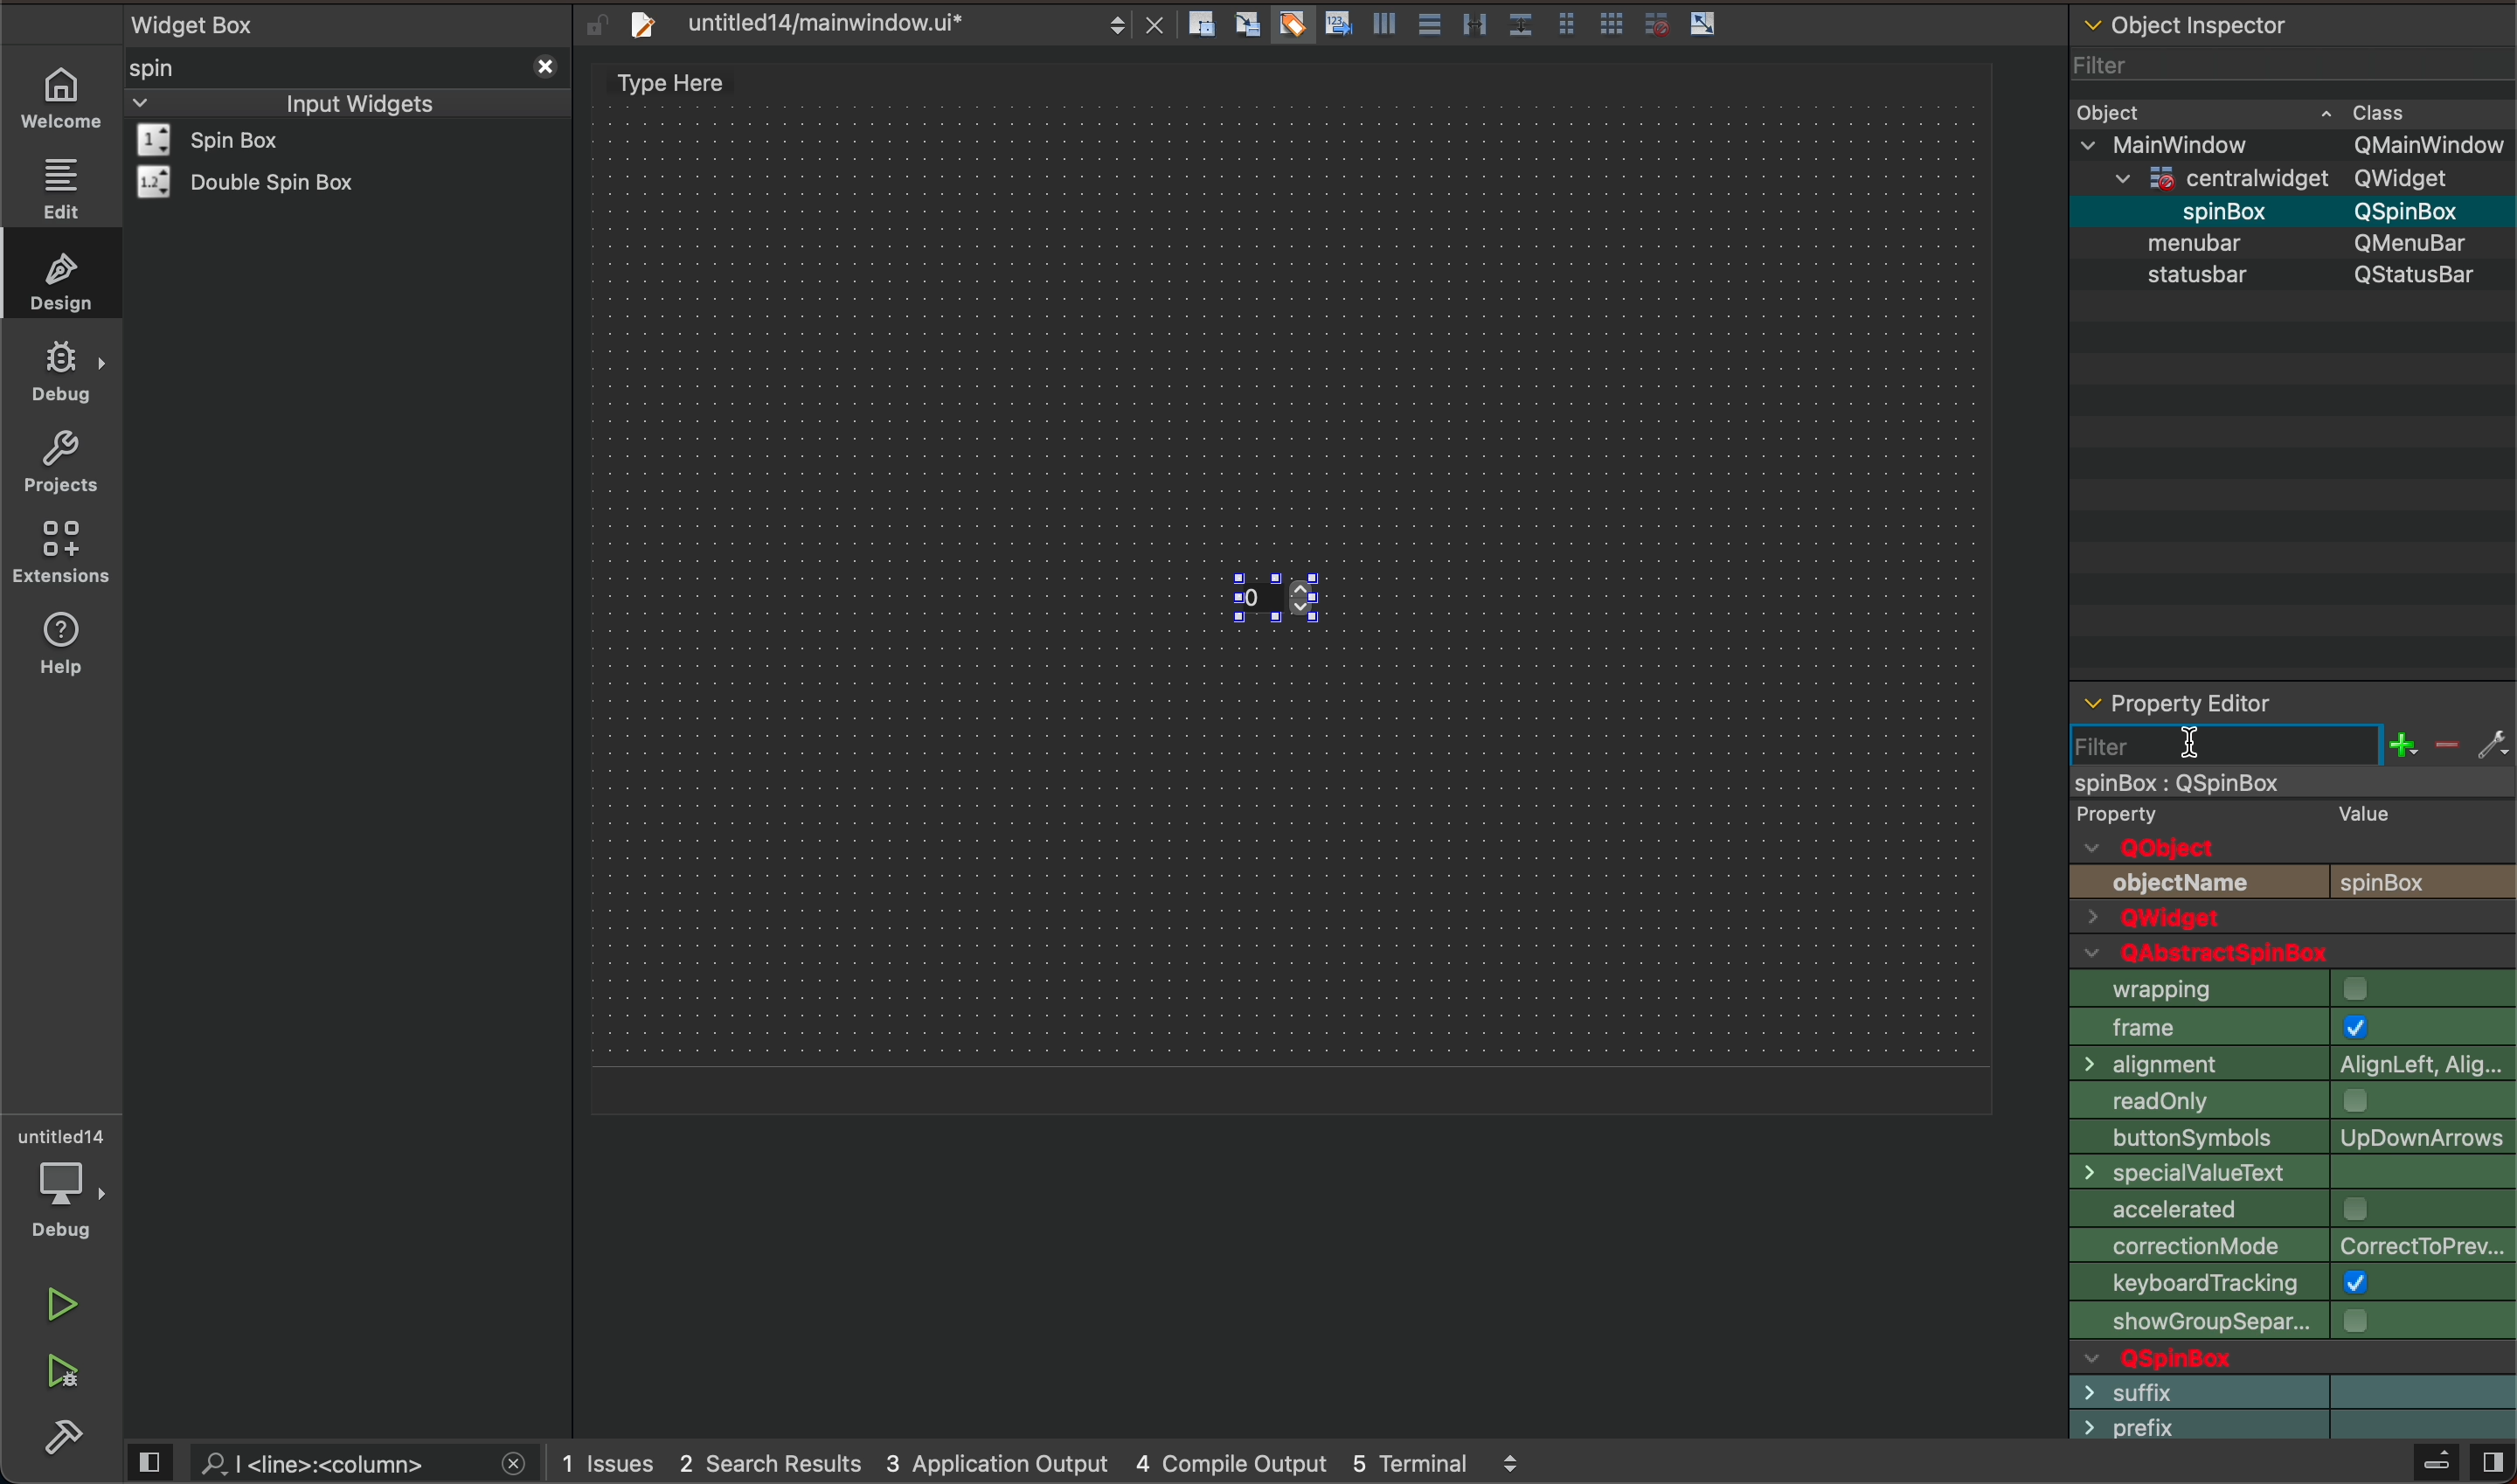 The width and height of the screenshot is (2517, 1484). I want to click on search, so click(337, 1462).